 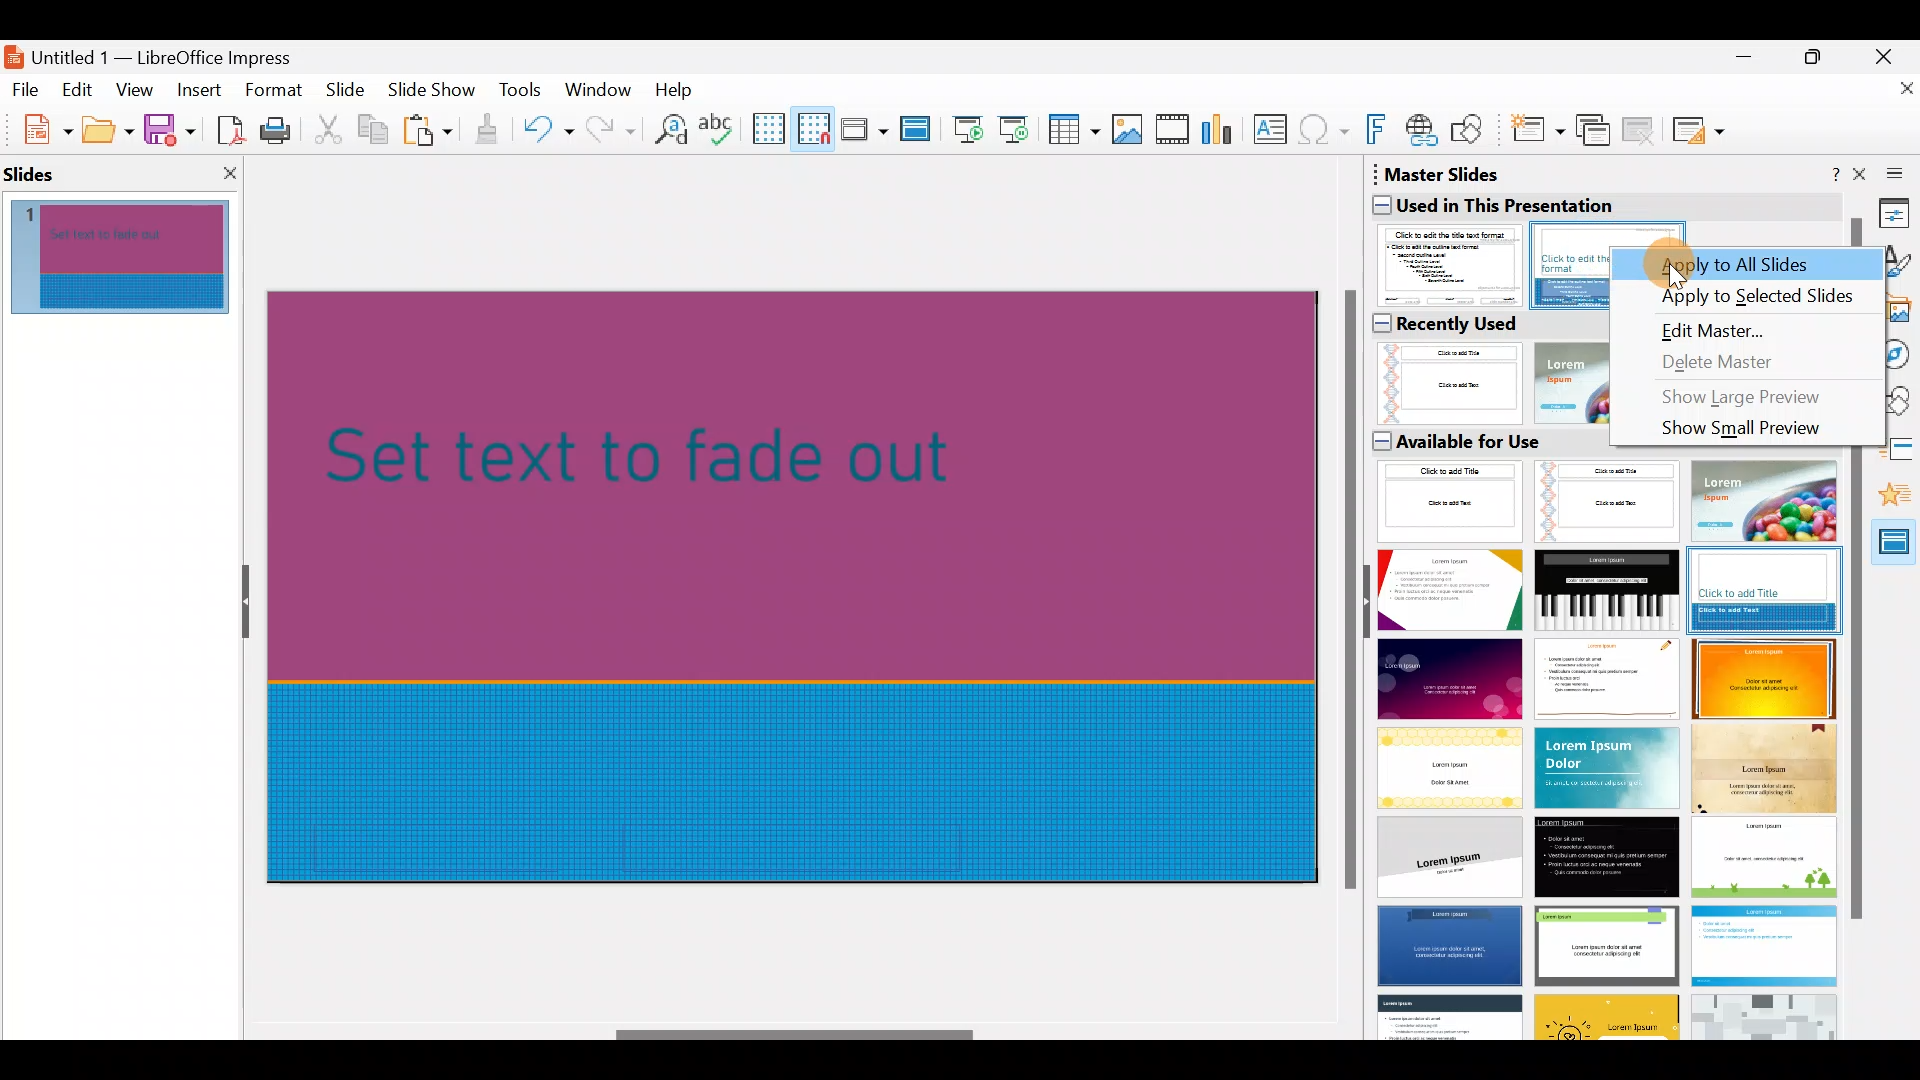 What do you see at coordinates (1642, 129) in the screenshot?
I see `Delete slide` at bounding box center [1642, 129].